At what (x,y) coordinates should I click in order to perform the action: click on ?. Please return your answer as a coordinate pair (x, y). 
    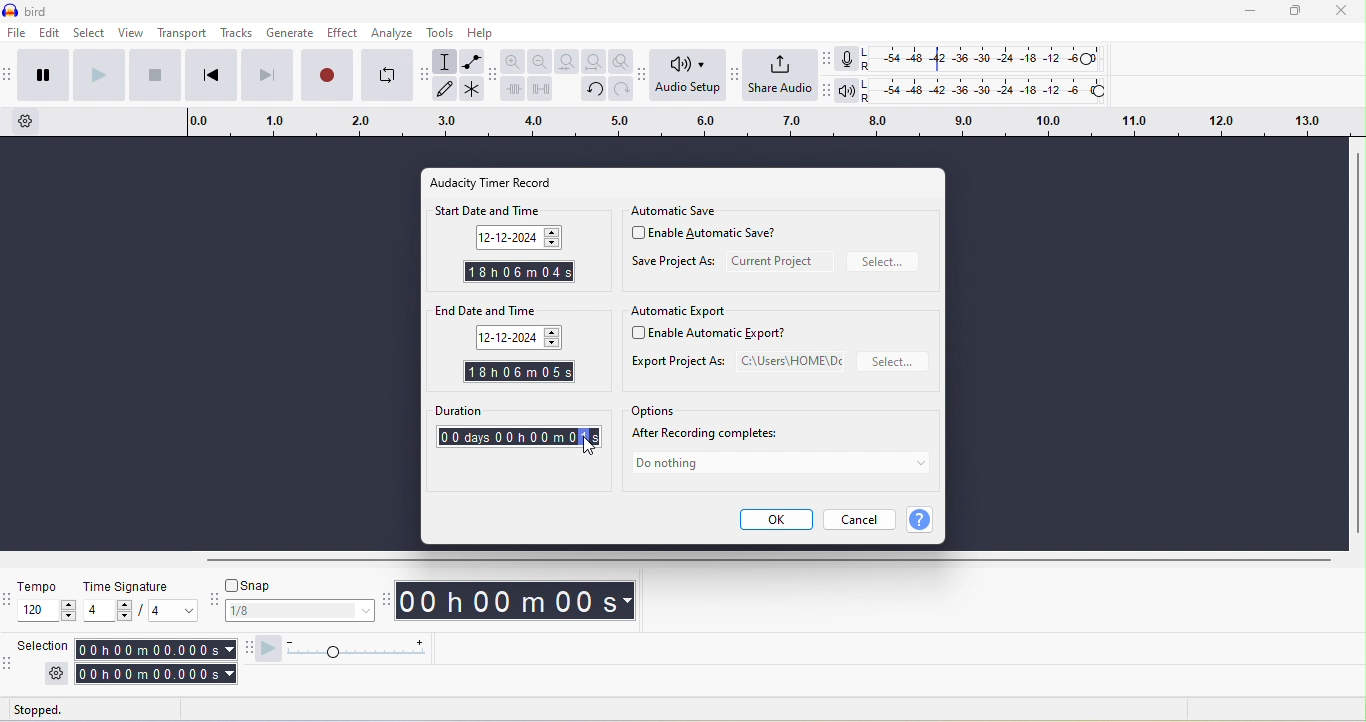
    Looking at the image, I should click on (924, 520).